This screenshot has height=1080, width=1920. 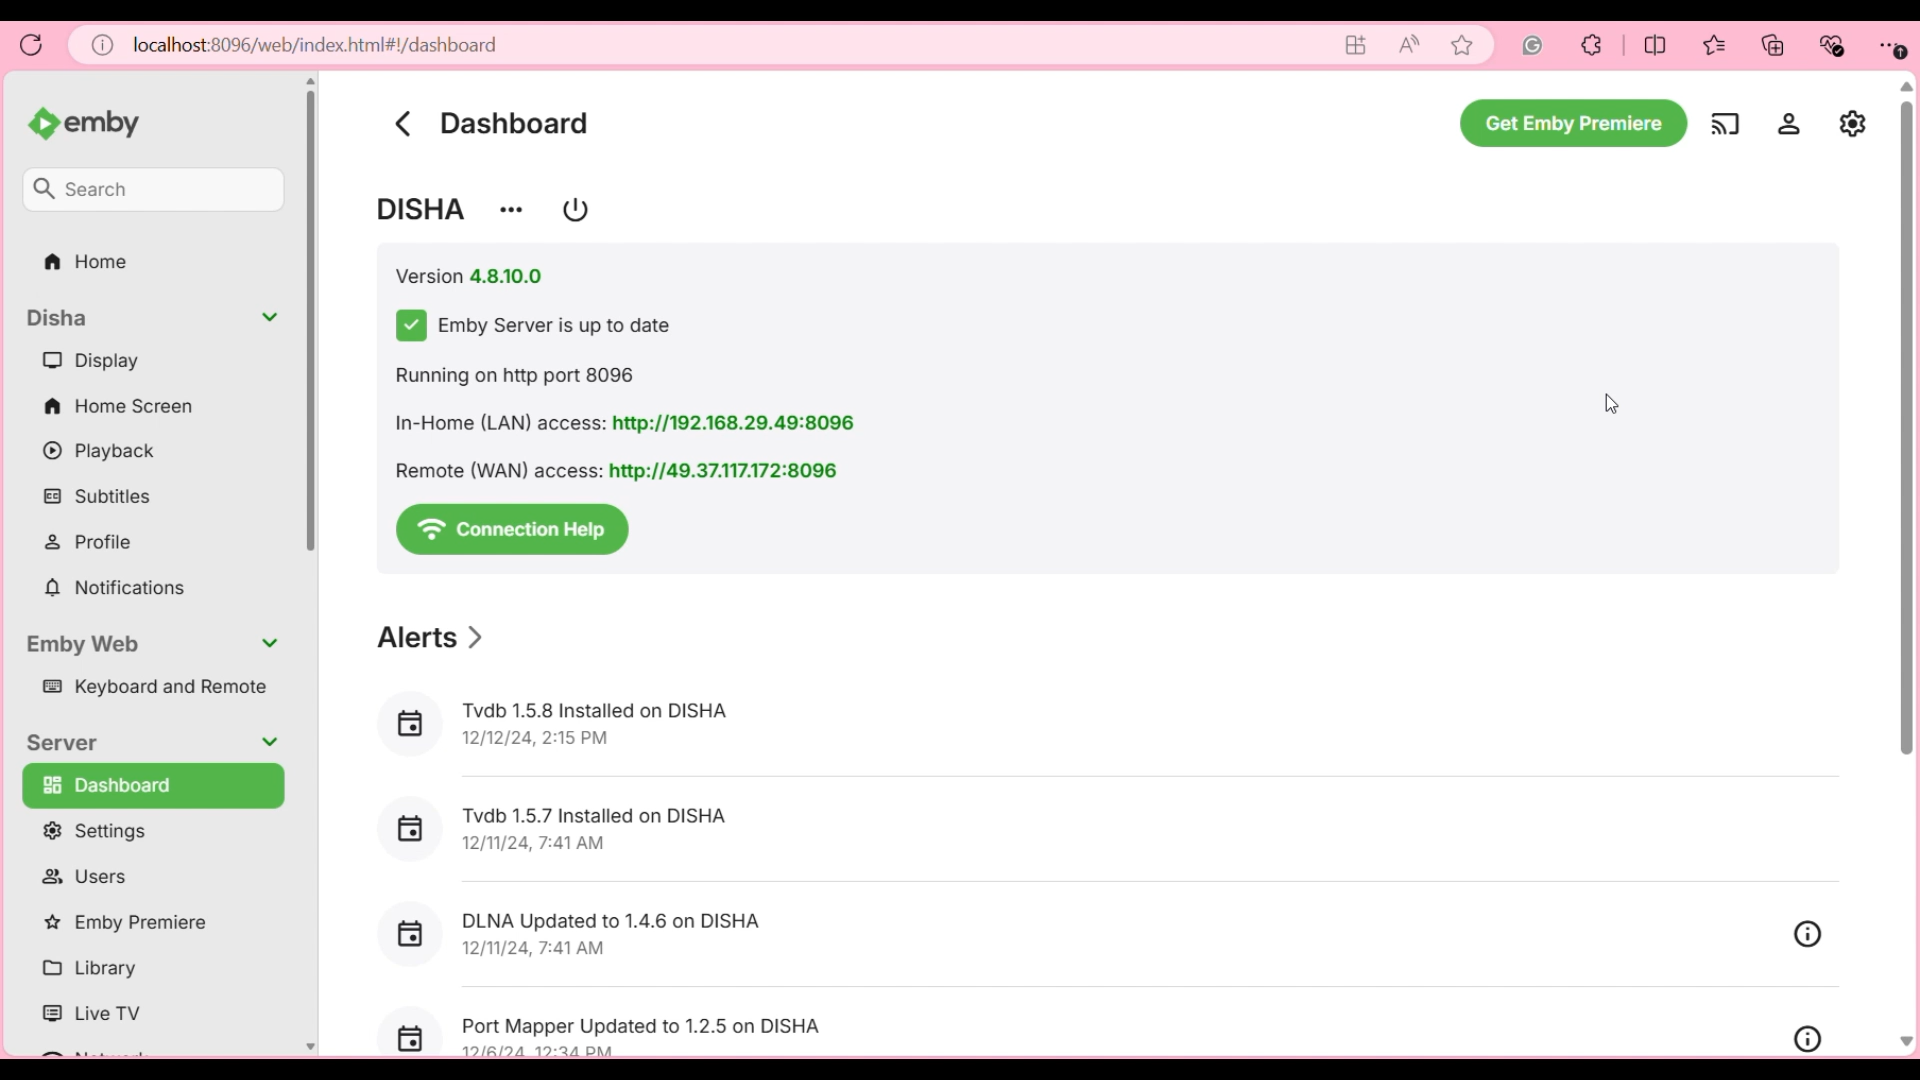 I want to click on emby, so click(x=123, y=126).